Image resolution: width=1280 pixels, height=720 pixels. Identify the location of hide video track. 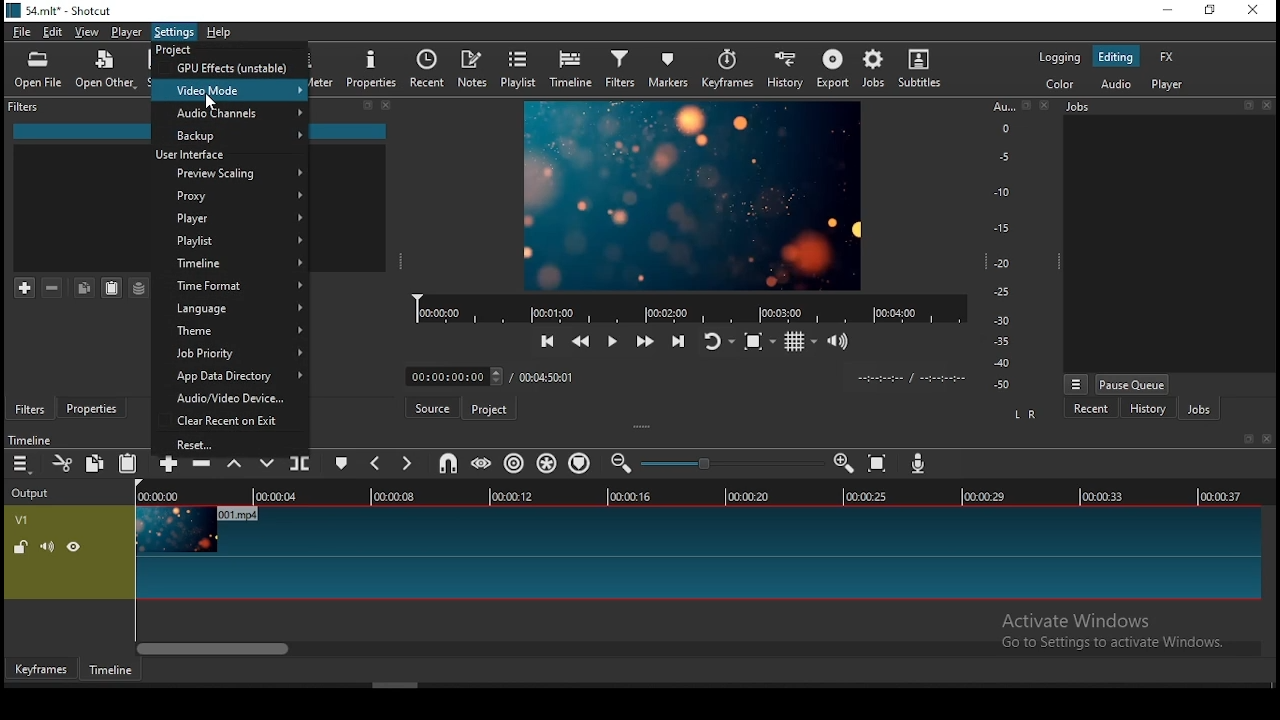
(74, 545).